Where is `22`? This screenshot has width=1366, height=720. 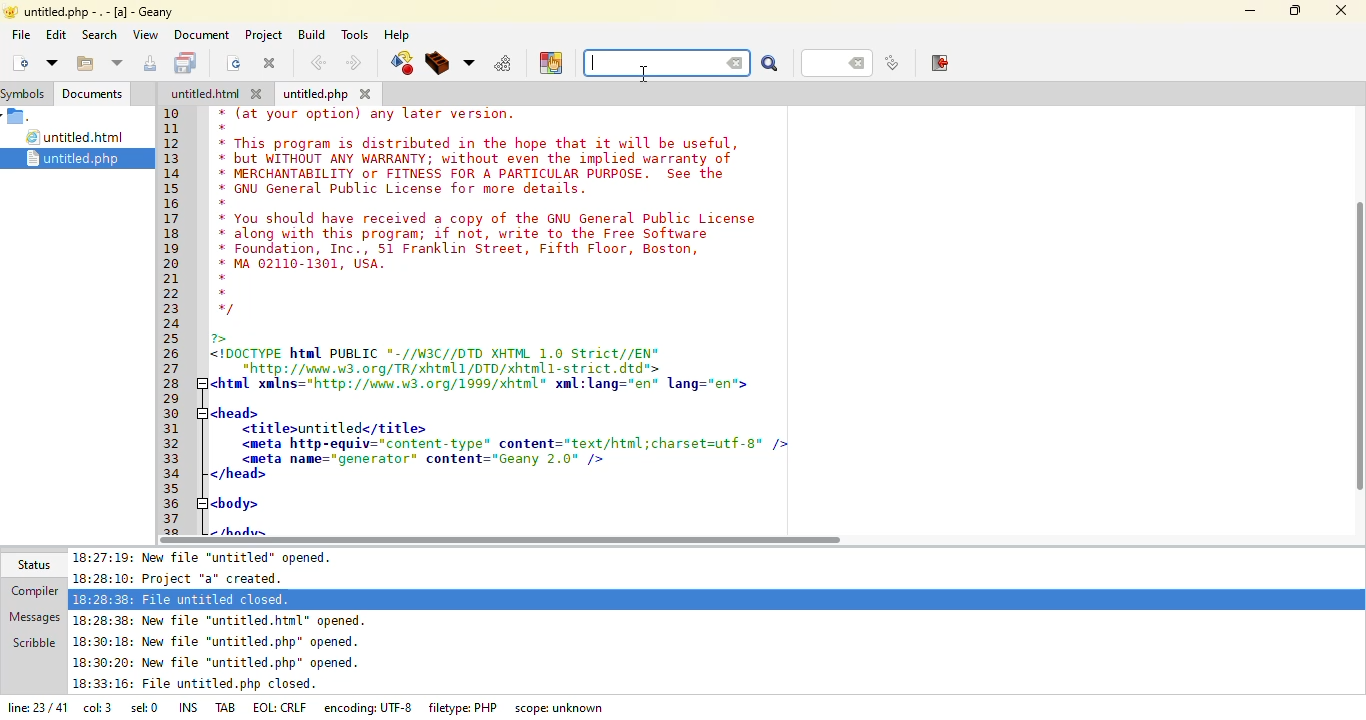 22 is located at coordinates (172, 295).